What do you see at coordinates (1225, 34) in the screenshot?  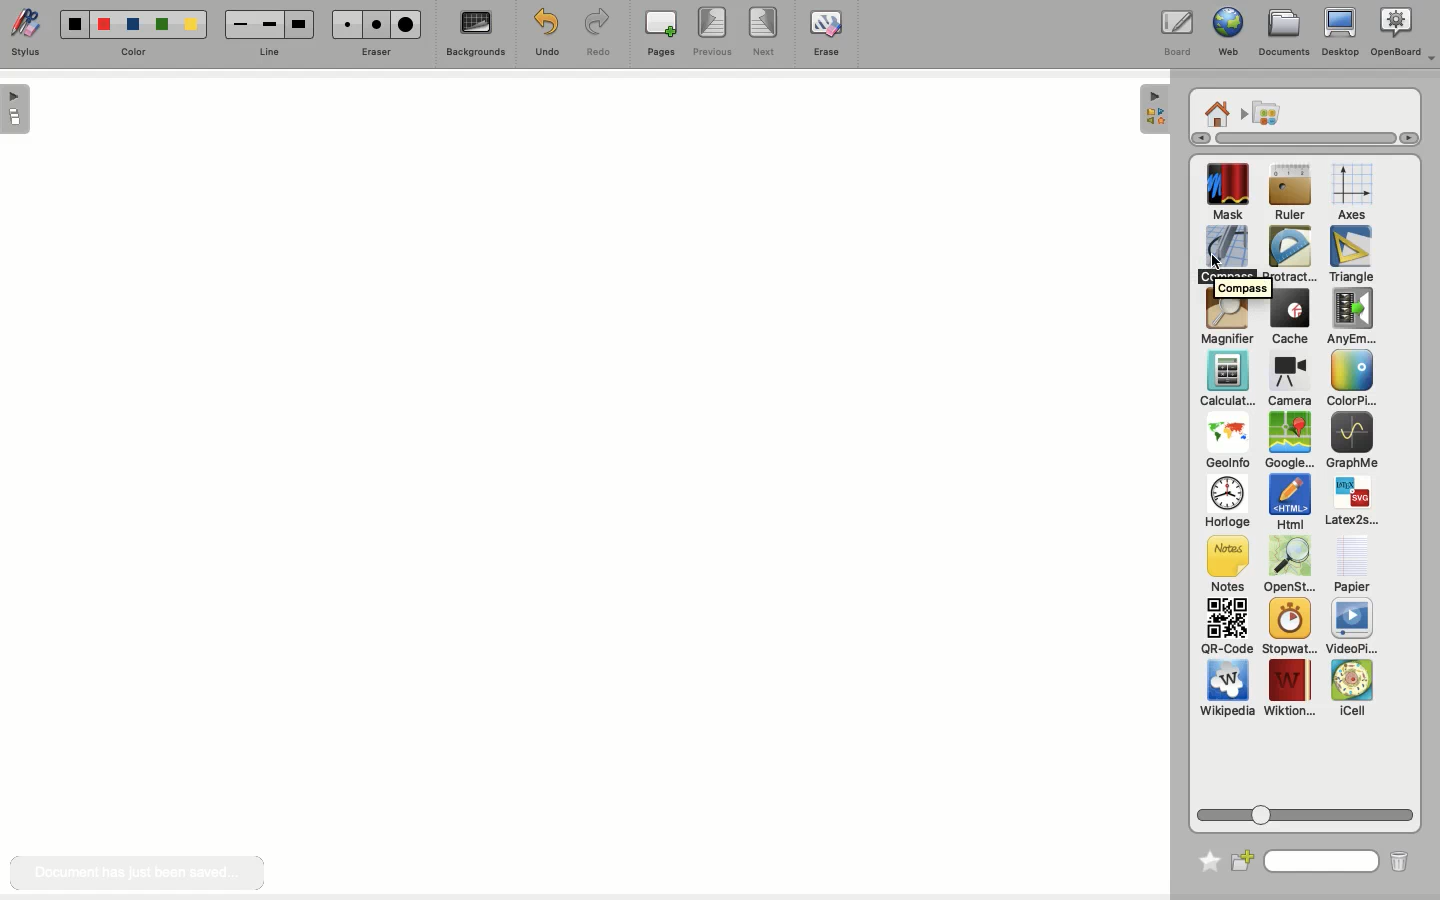 I see `Web` at bounding box center [1225, 34].